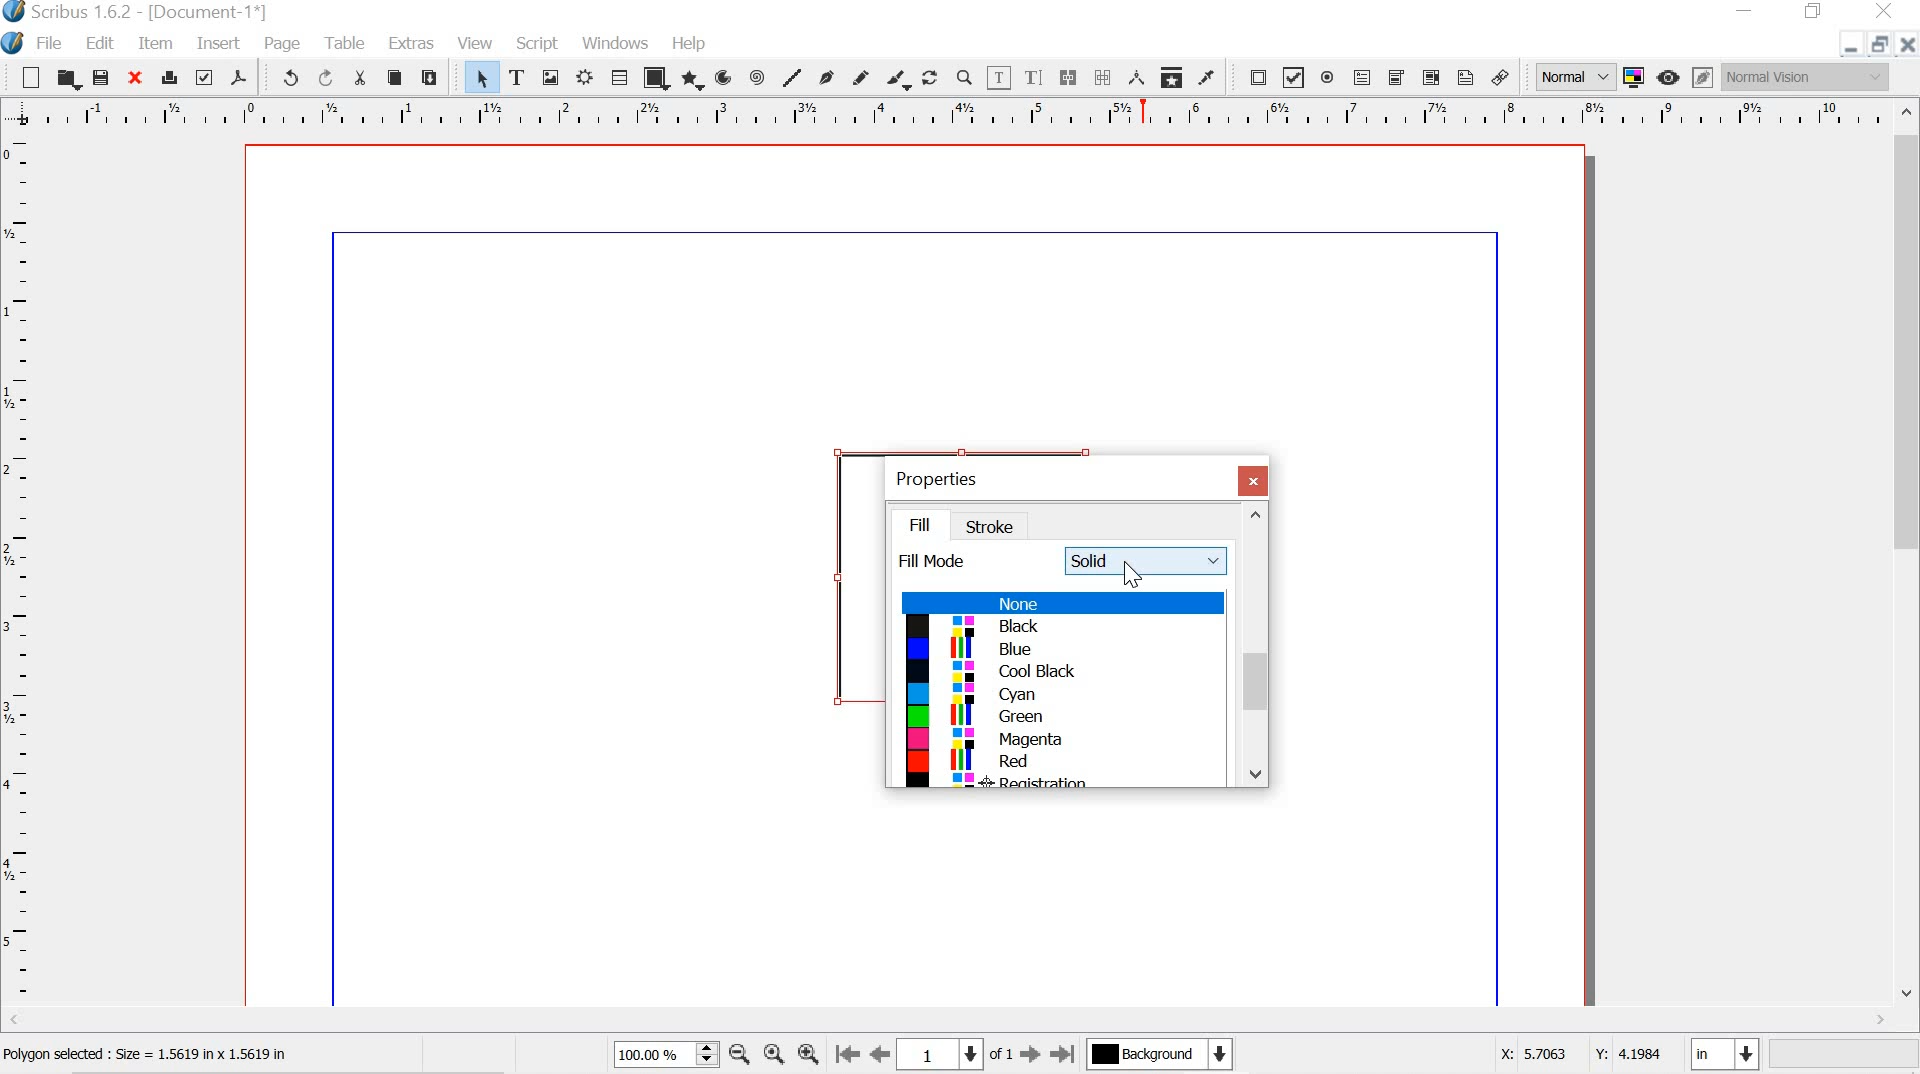 This screenshot has height=1074, width=1920. I want to click on insert, so click(216, 45).